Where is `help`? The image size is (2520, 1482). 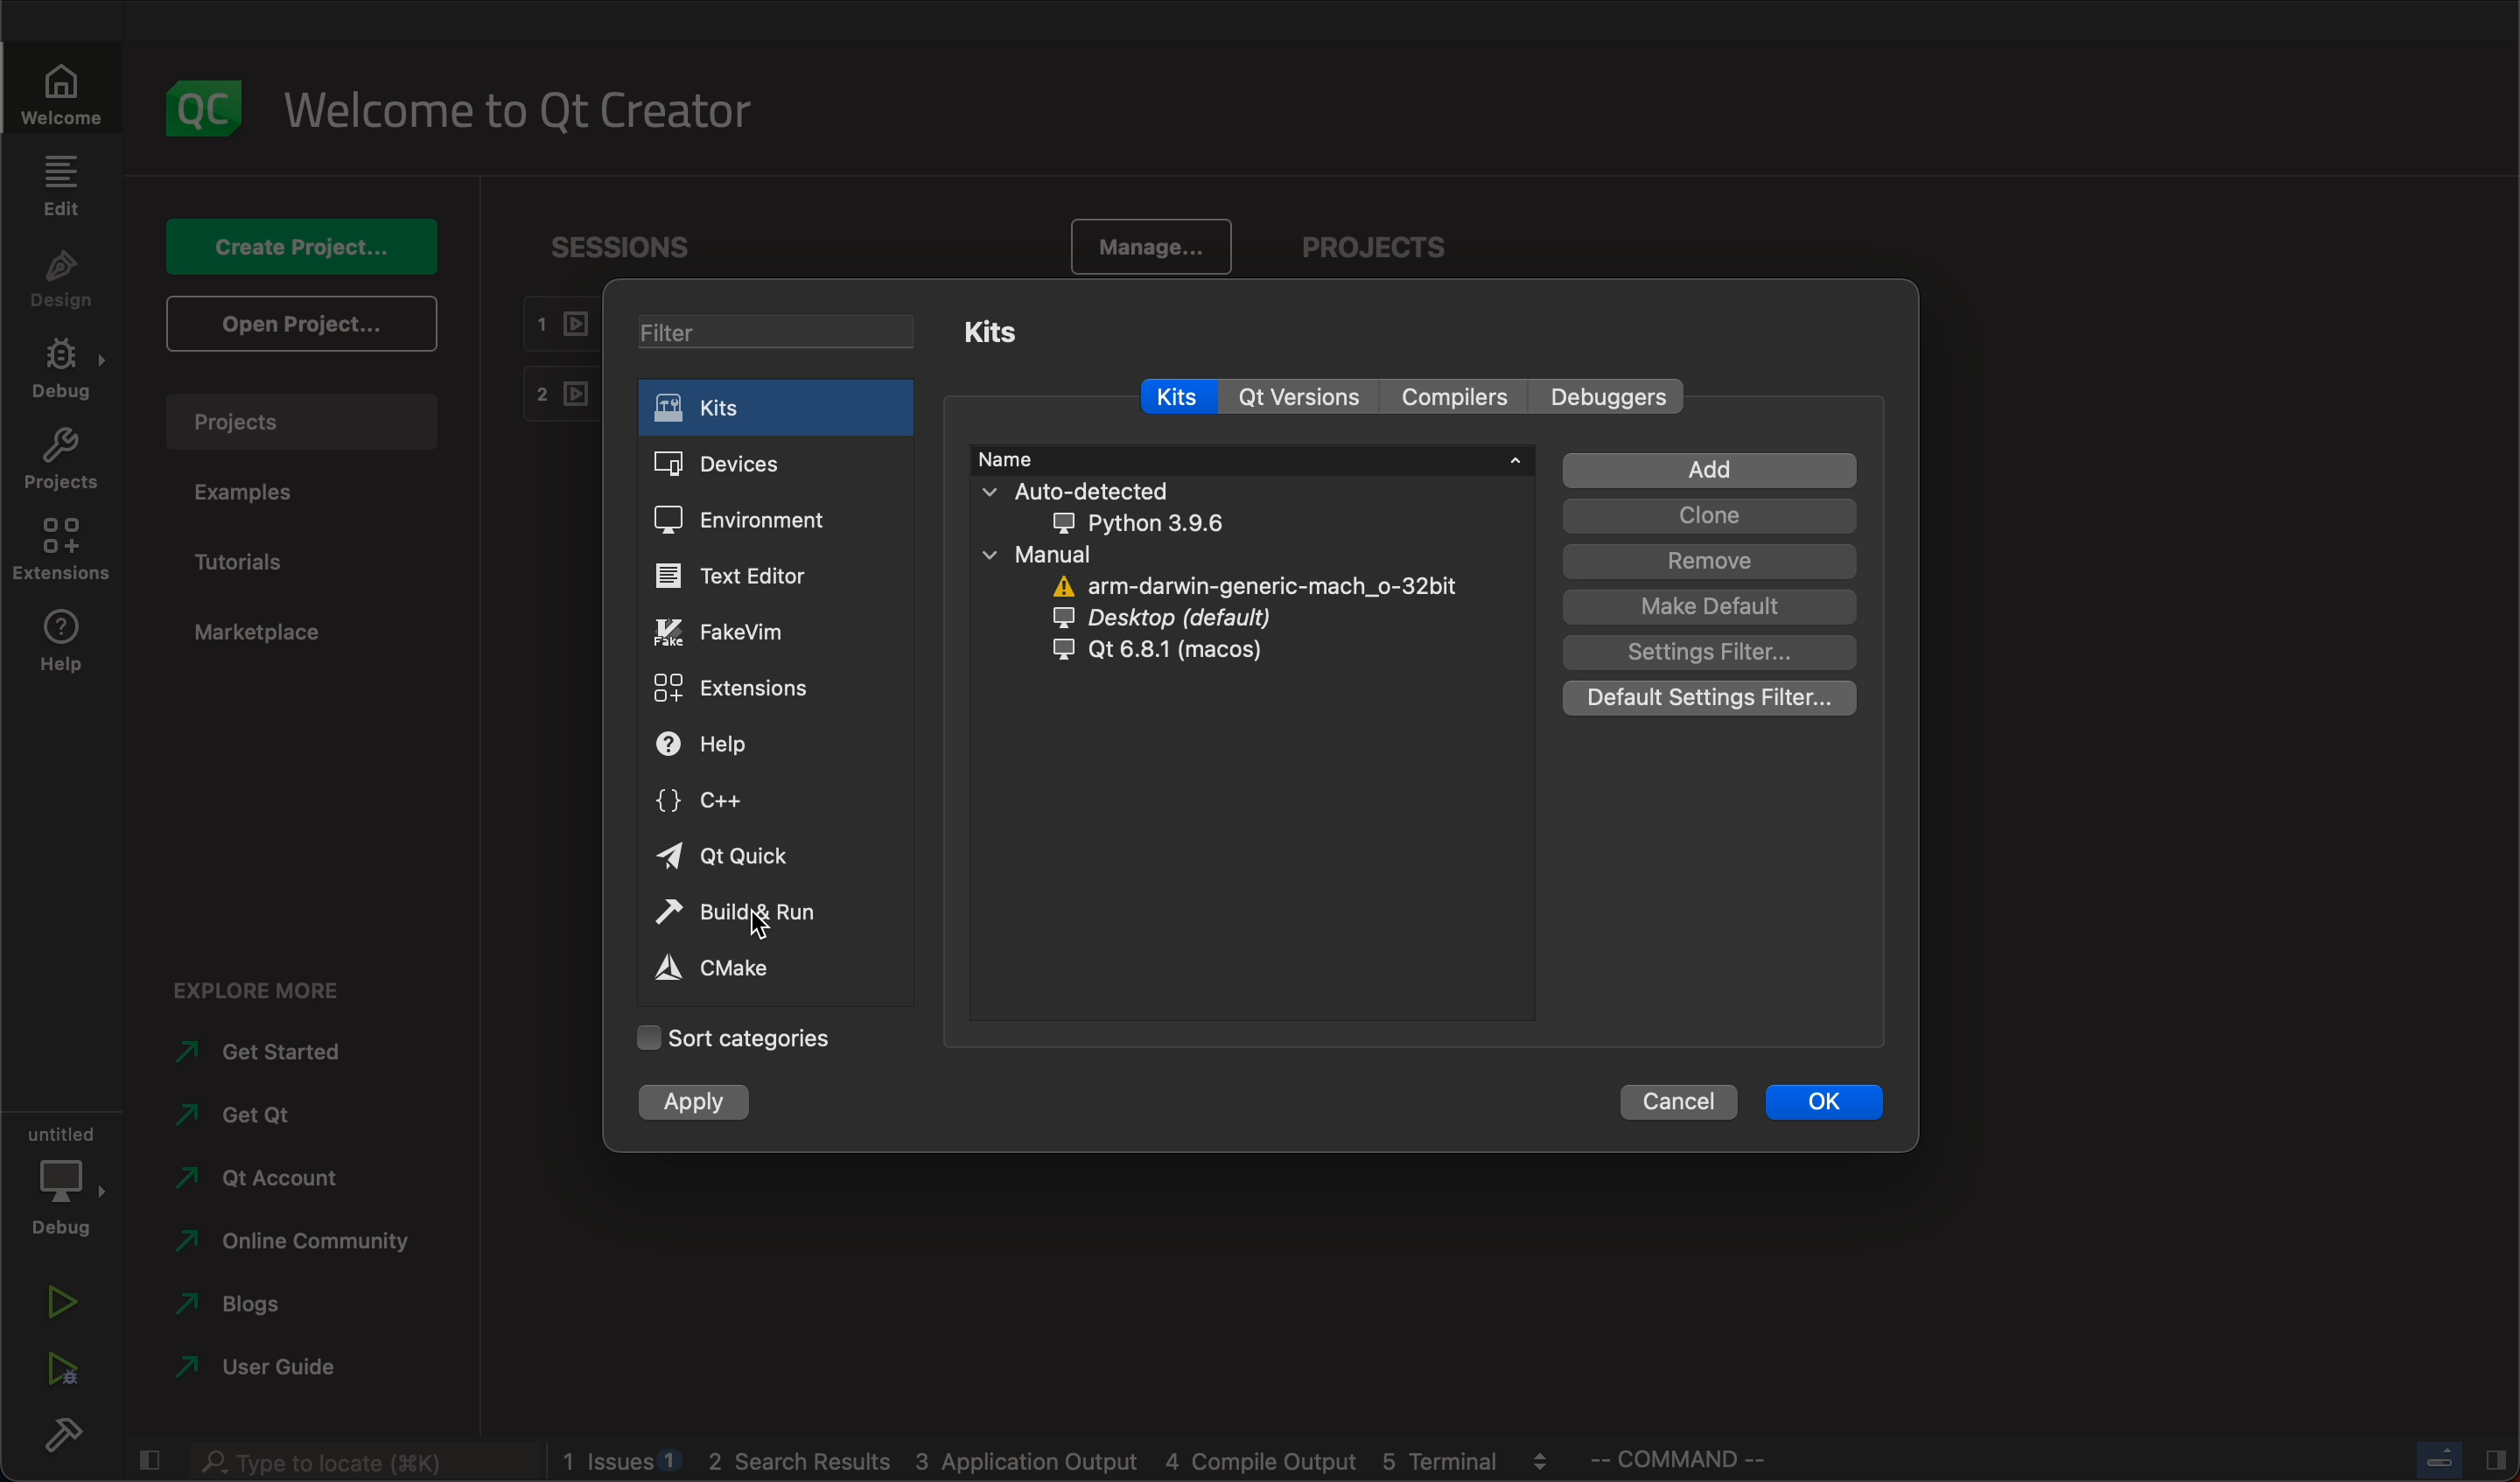
help is located at coordinates (755, 745).